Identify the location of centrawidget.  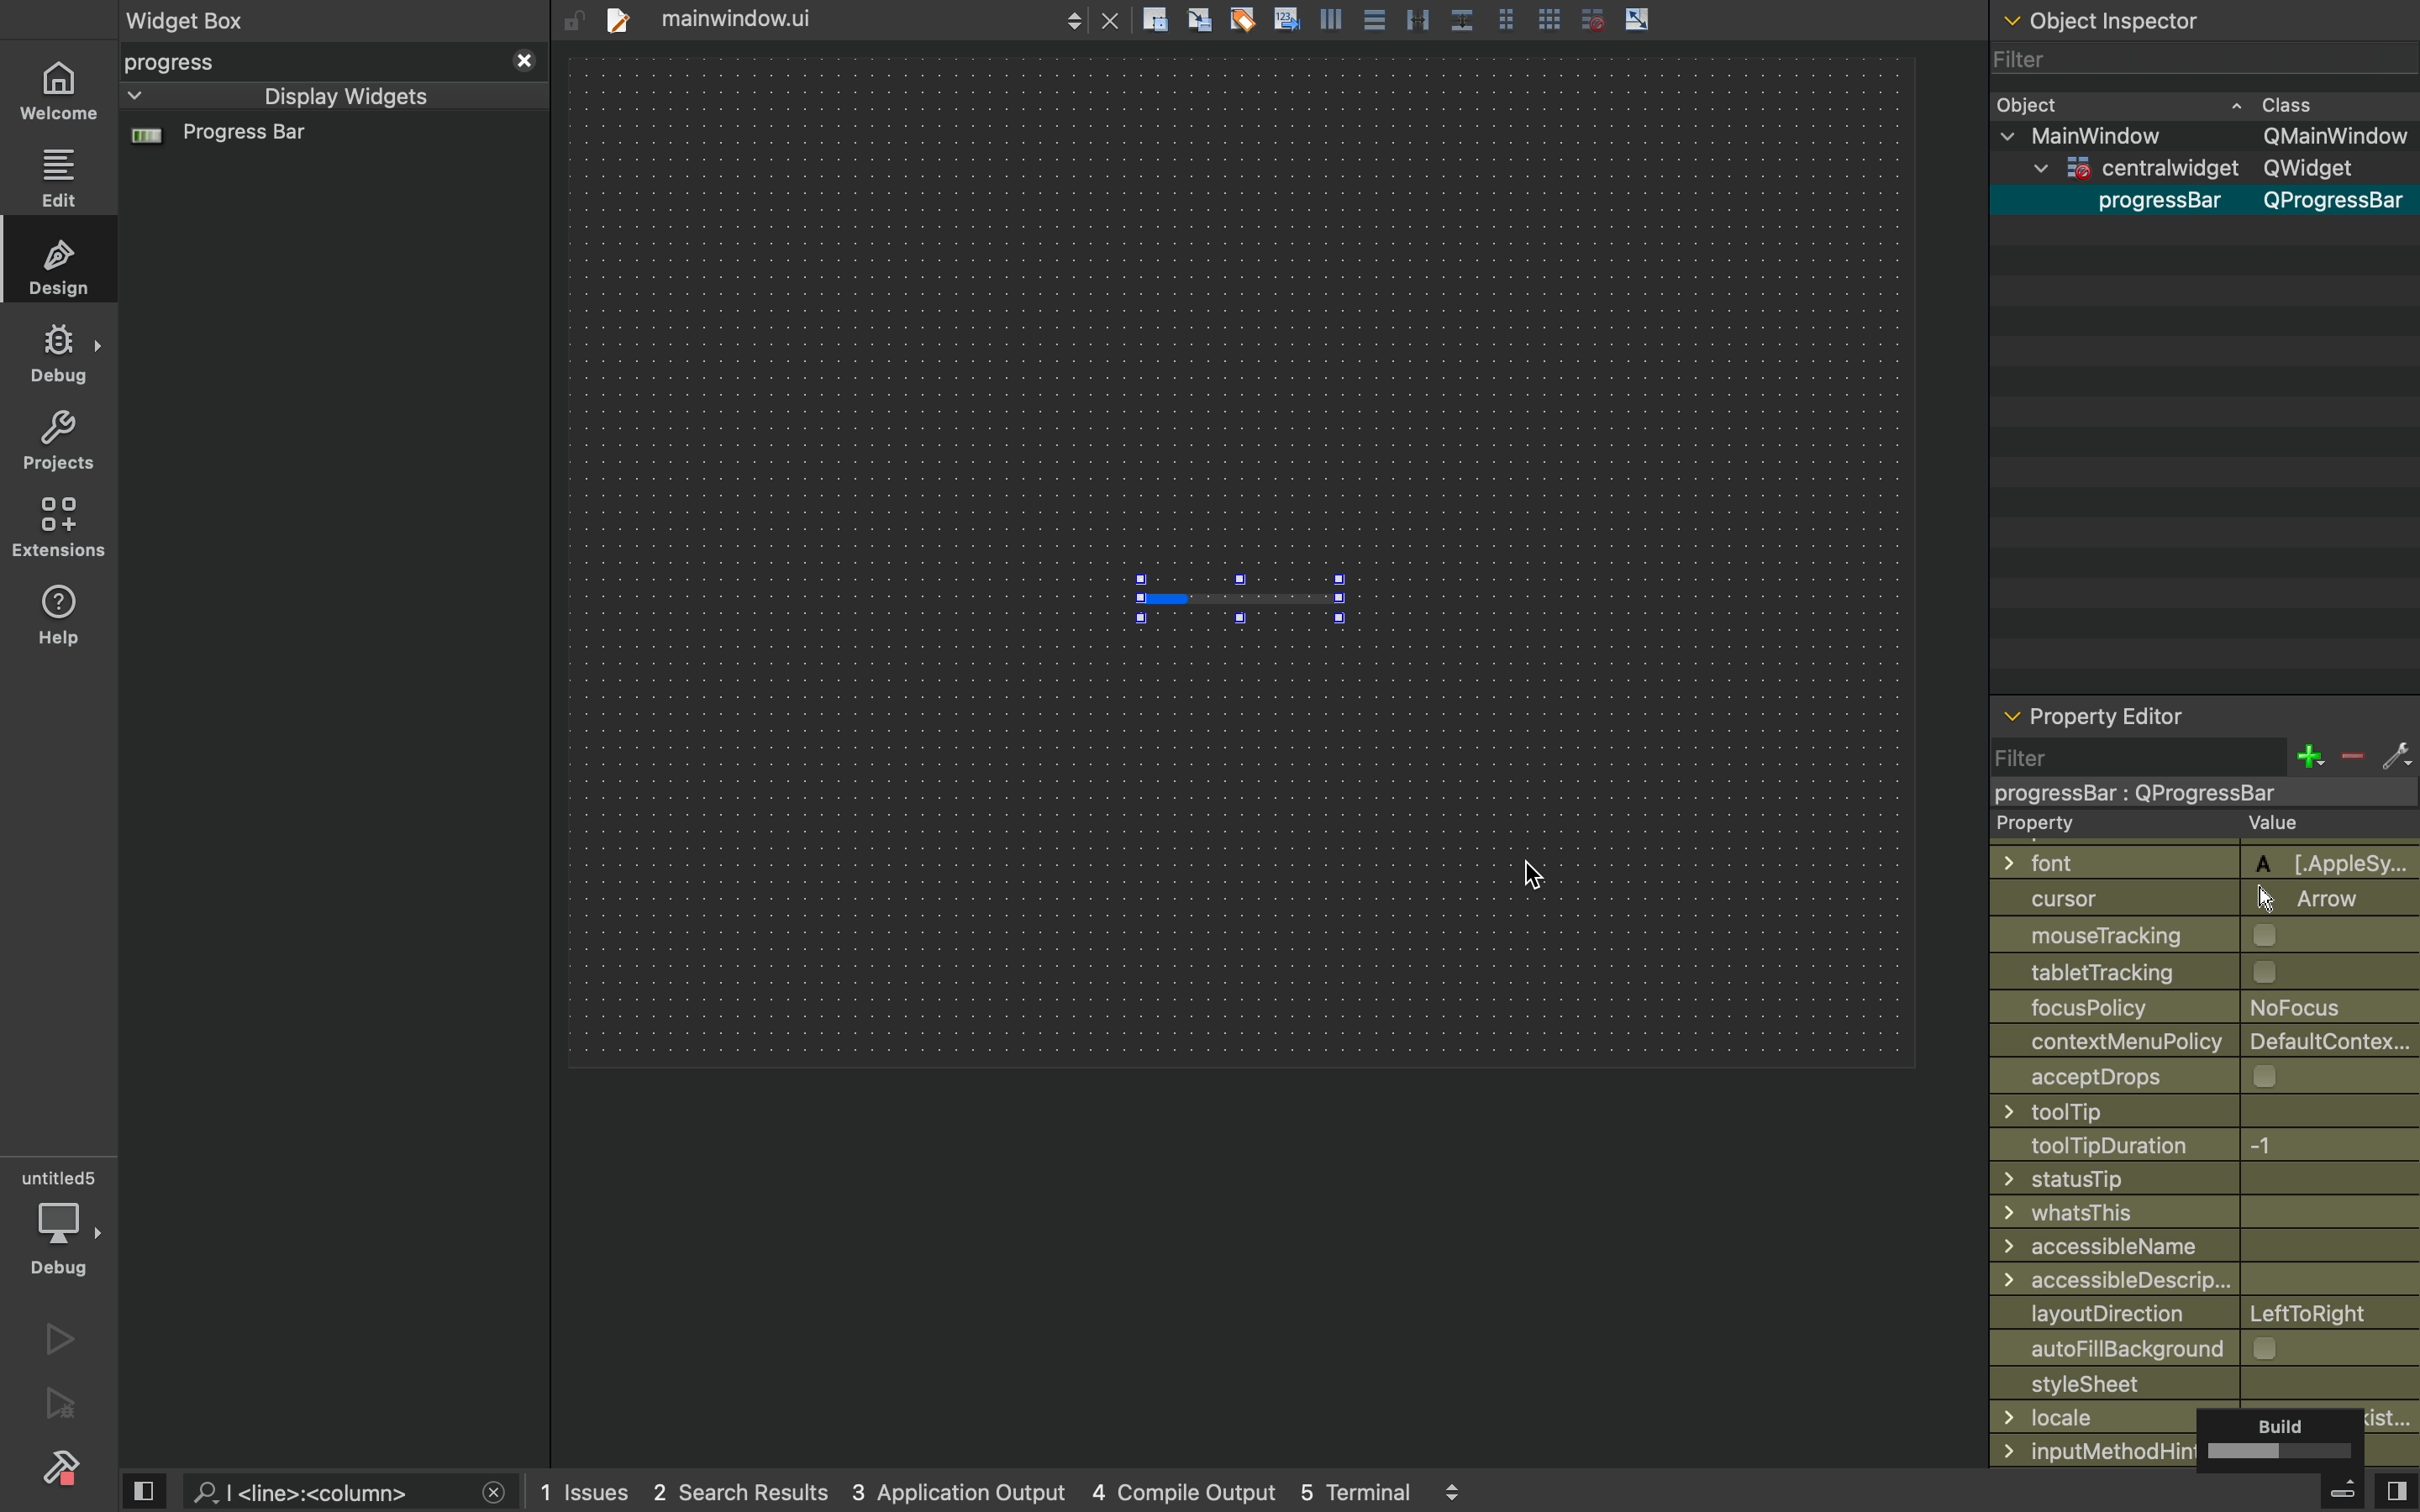
(2193, 792).